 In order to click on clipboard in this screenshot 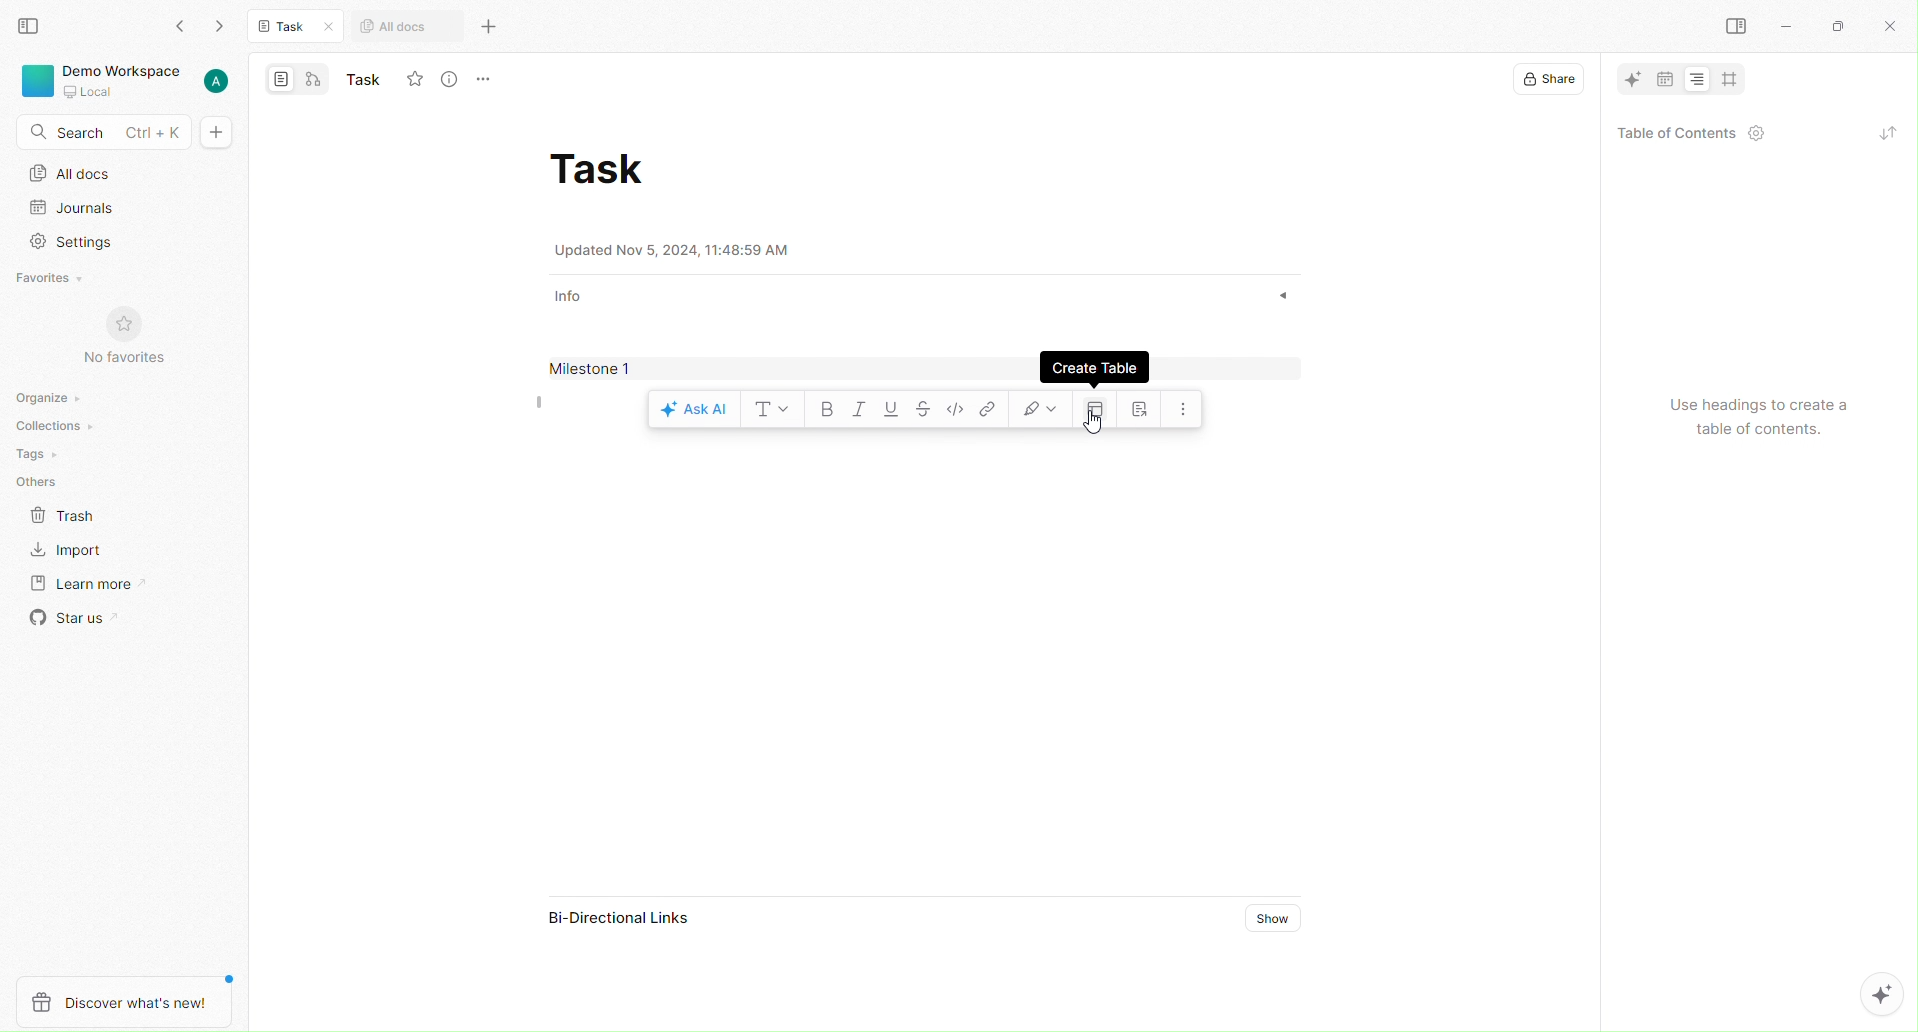, I will do `click(1144, 411)`.